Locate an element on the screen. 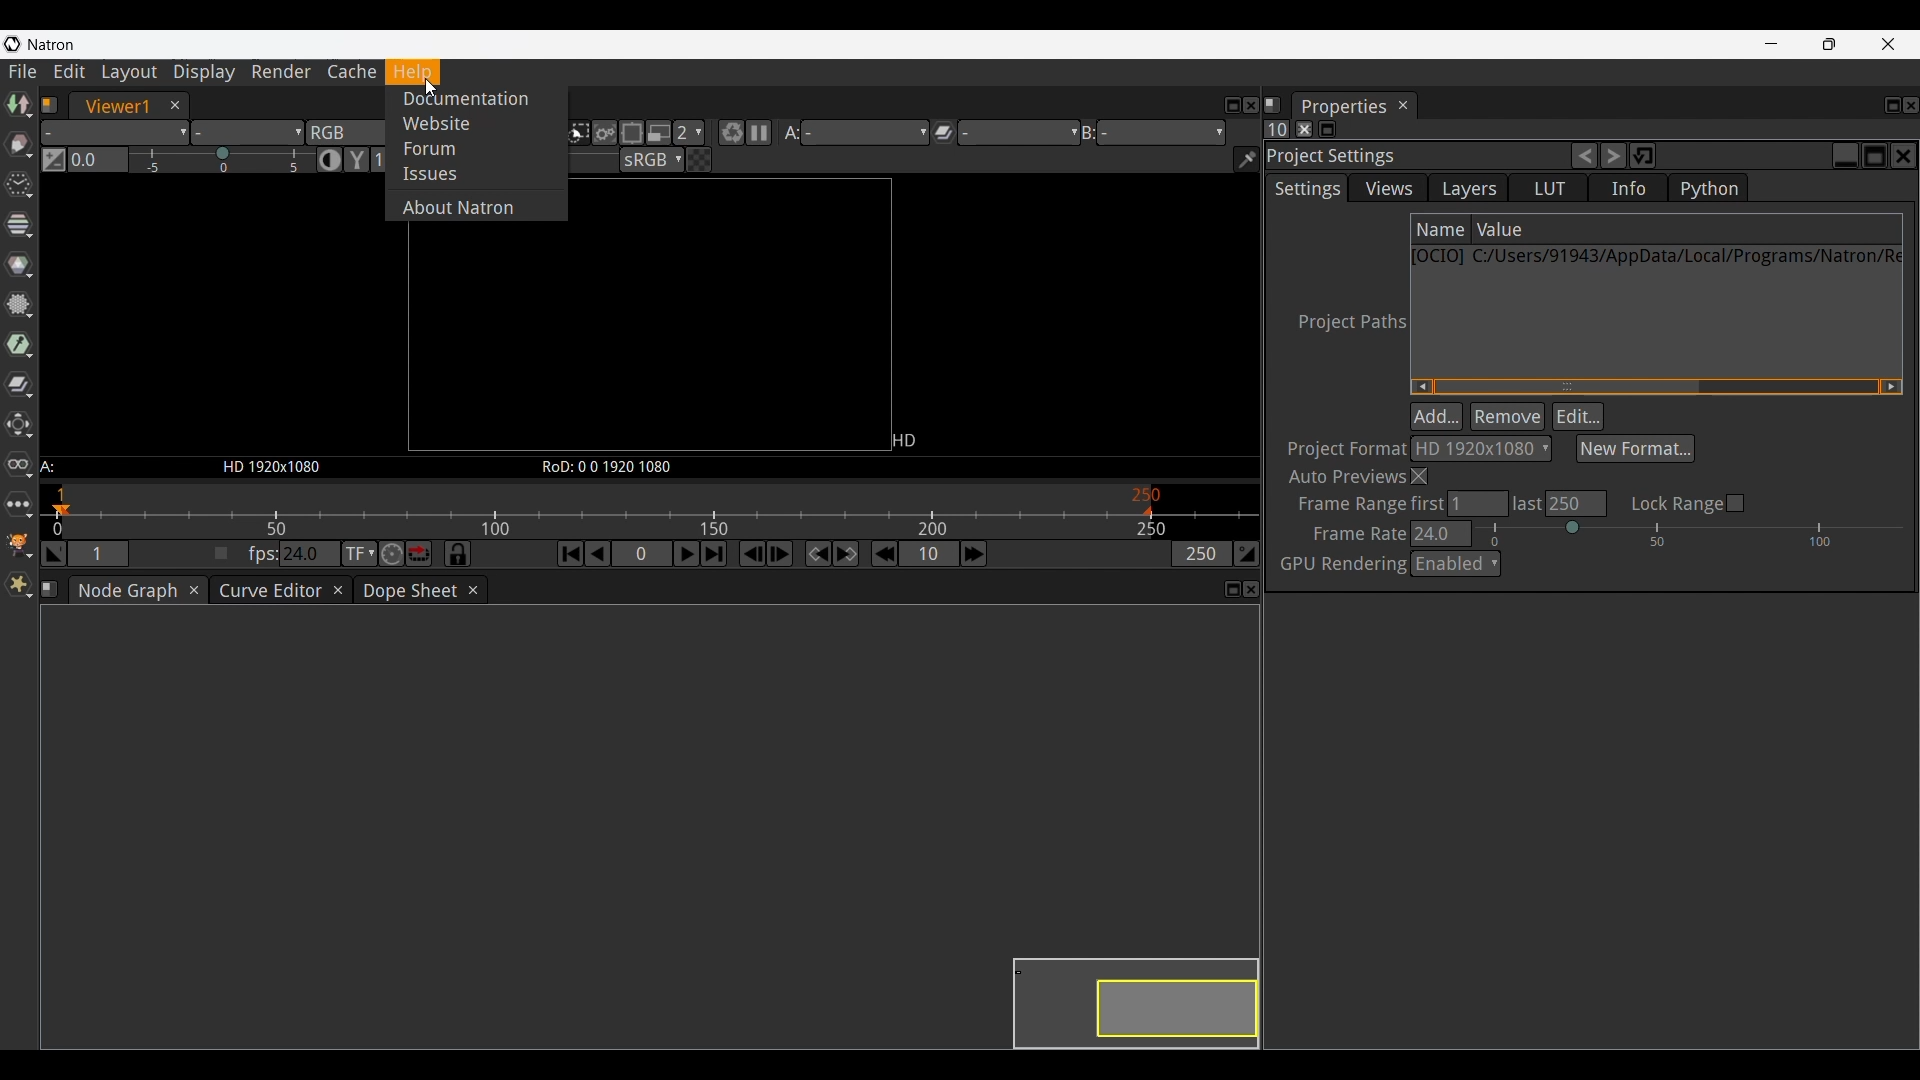 This screenshot has height=1080, width=1920. 250 is located at coordinates (1201, 554).